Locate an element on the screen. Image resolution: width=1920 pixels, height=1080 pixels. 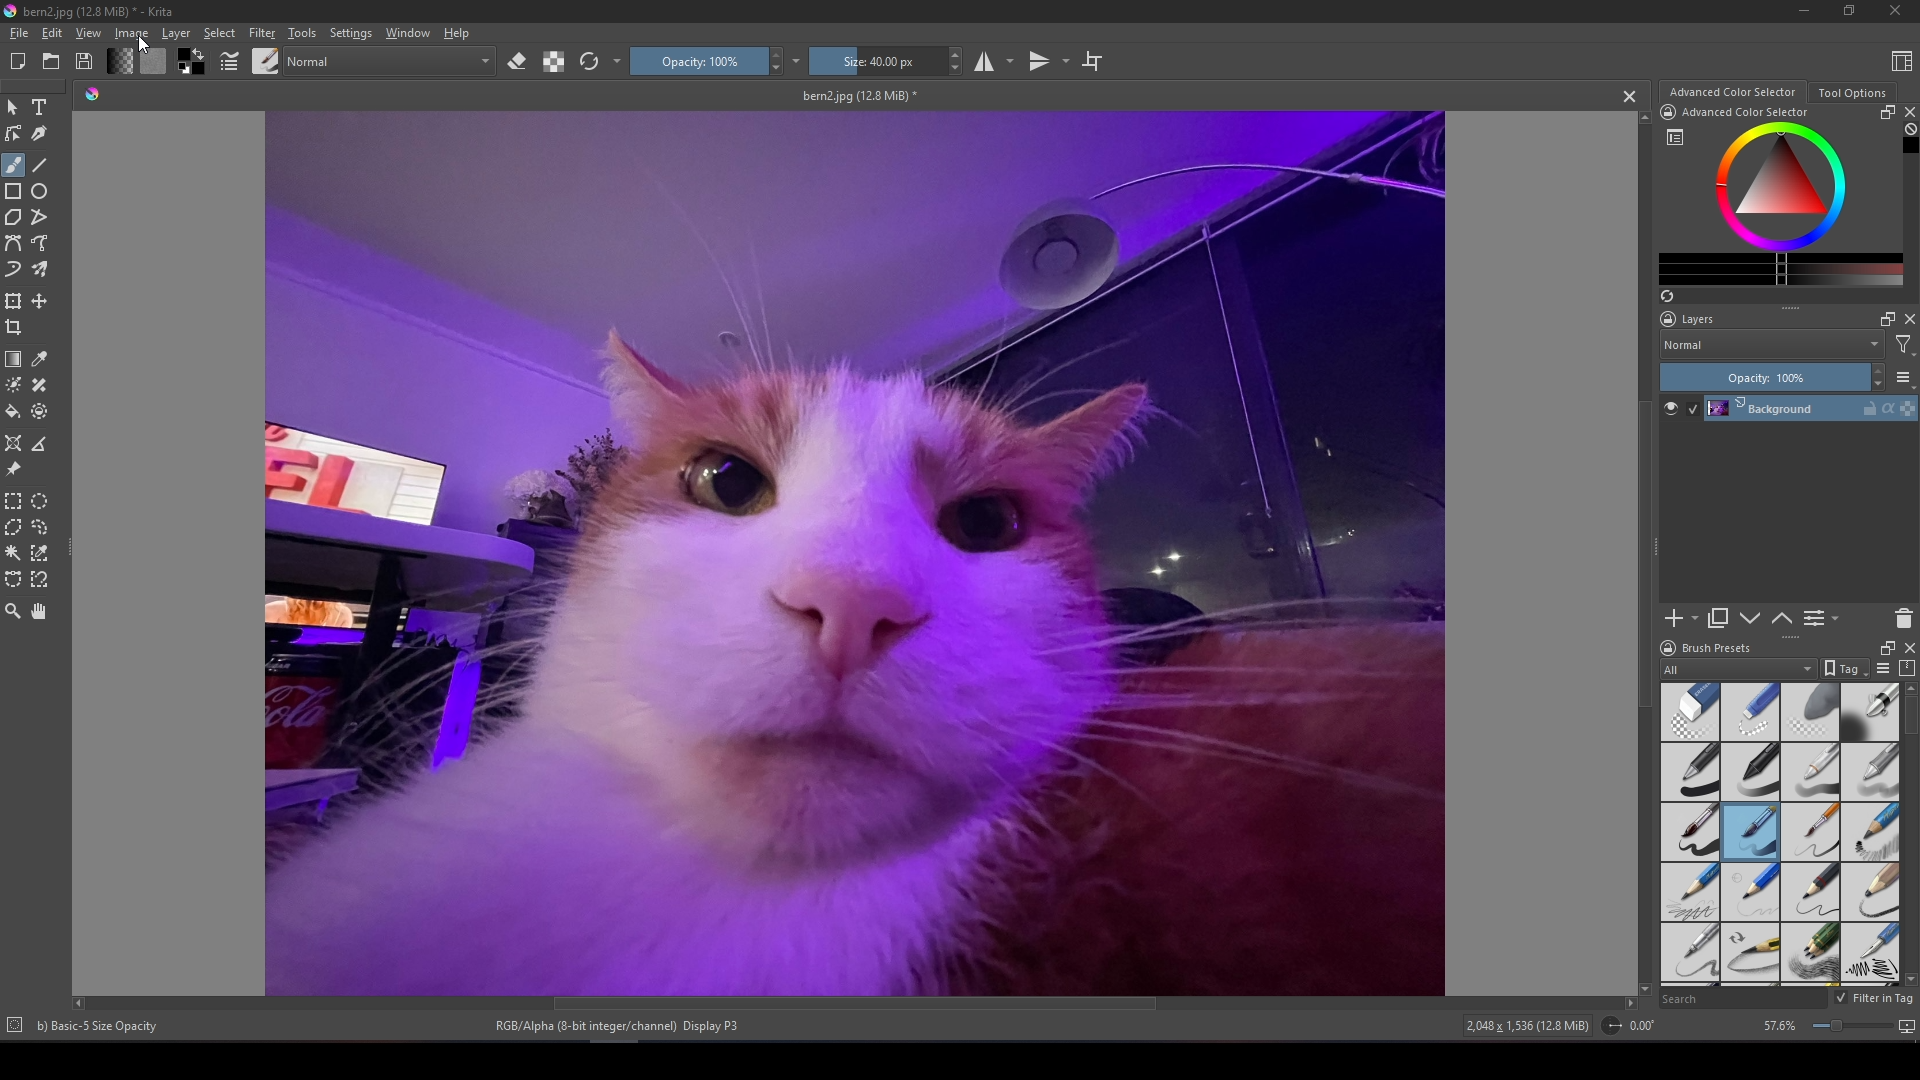
Options is located at coordinates (618, 61).